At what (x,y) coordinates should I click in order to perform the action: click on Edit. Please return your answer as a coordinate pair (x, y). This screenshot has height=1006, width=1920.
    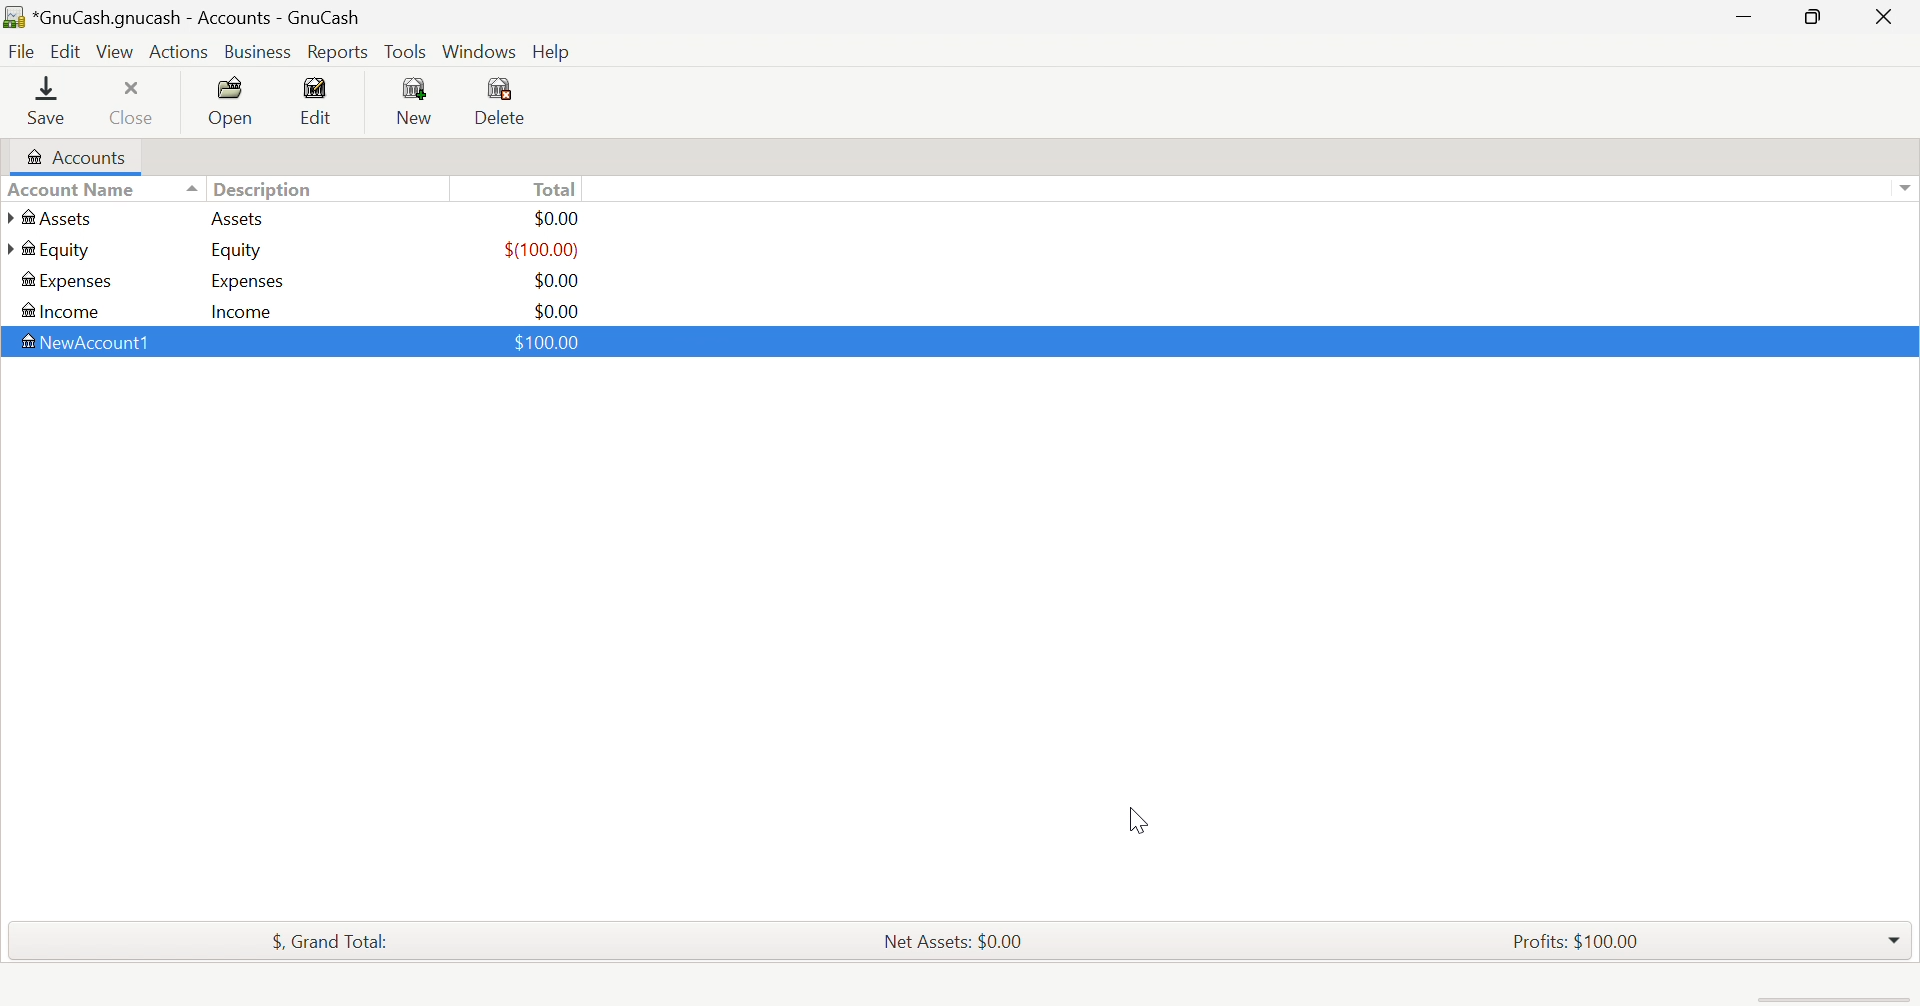
    Looking at the image, I should click on (322, 98).